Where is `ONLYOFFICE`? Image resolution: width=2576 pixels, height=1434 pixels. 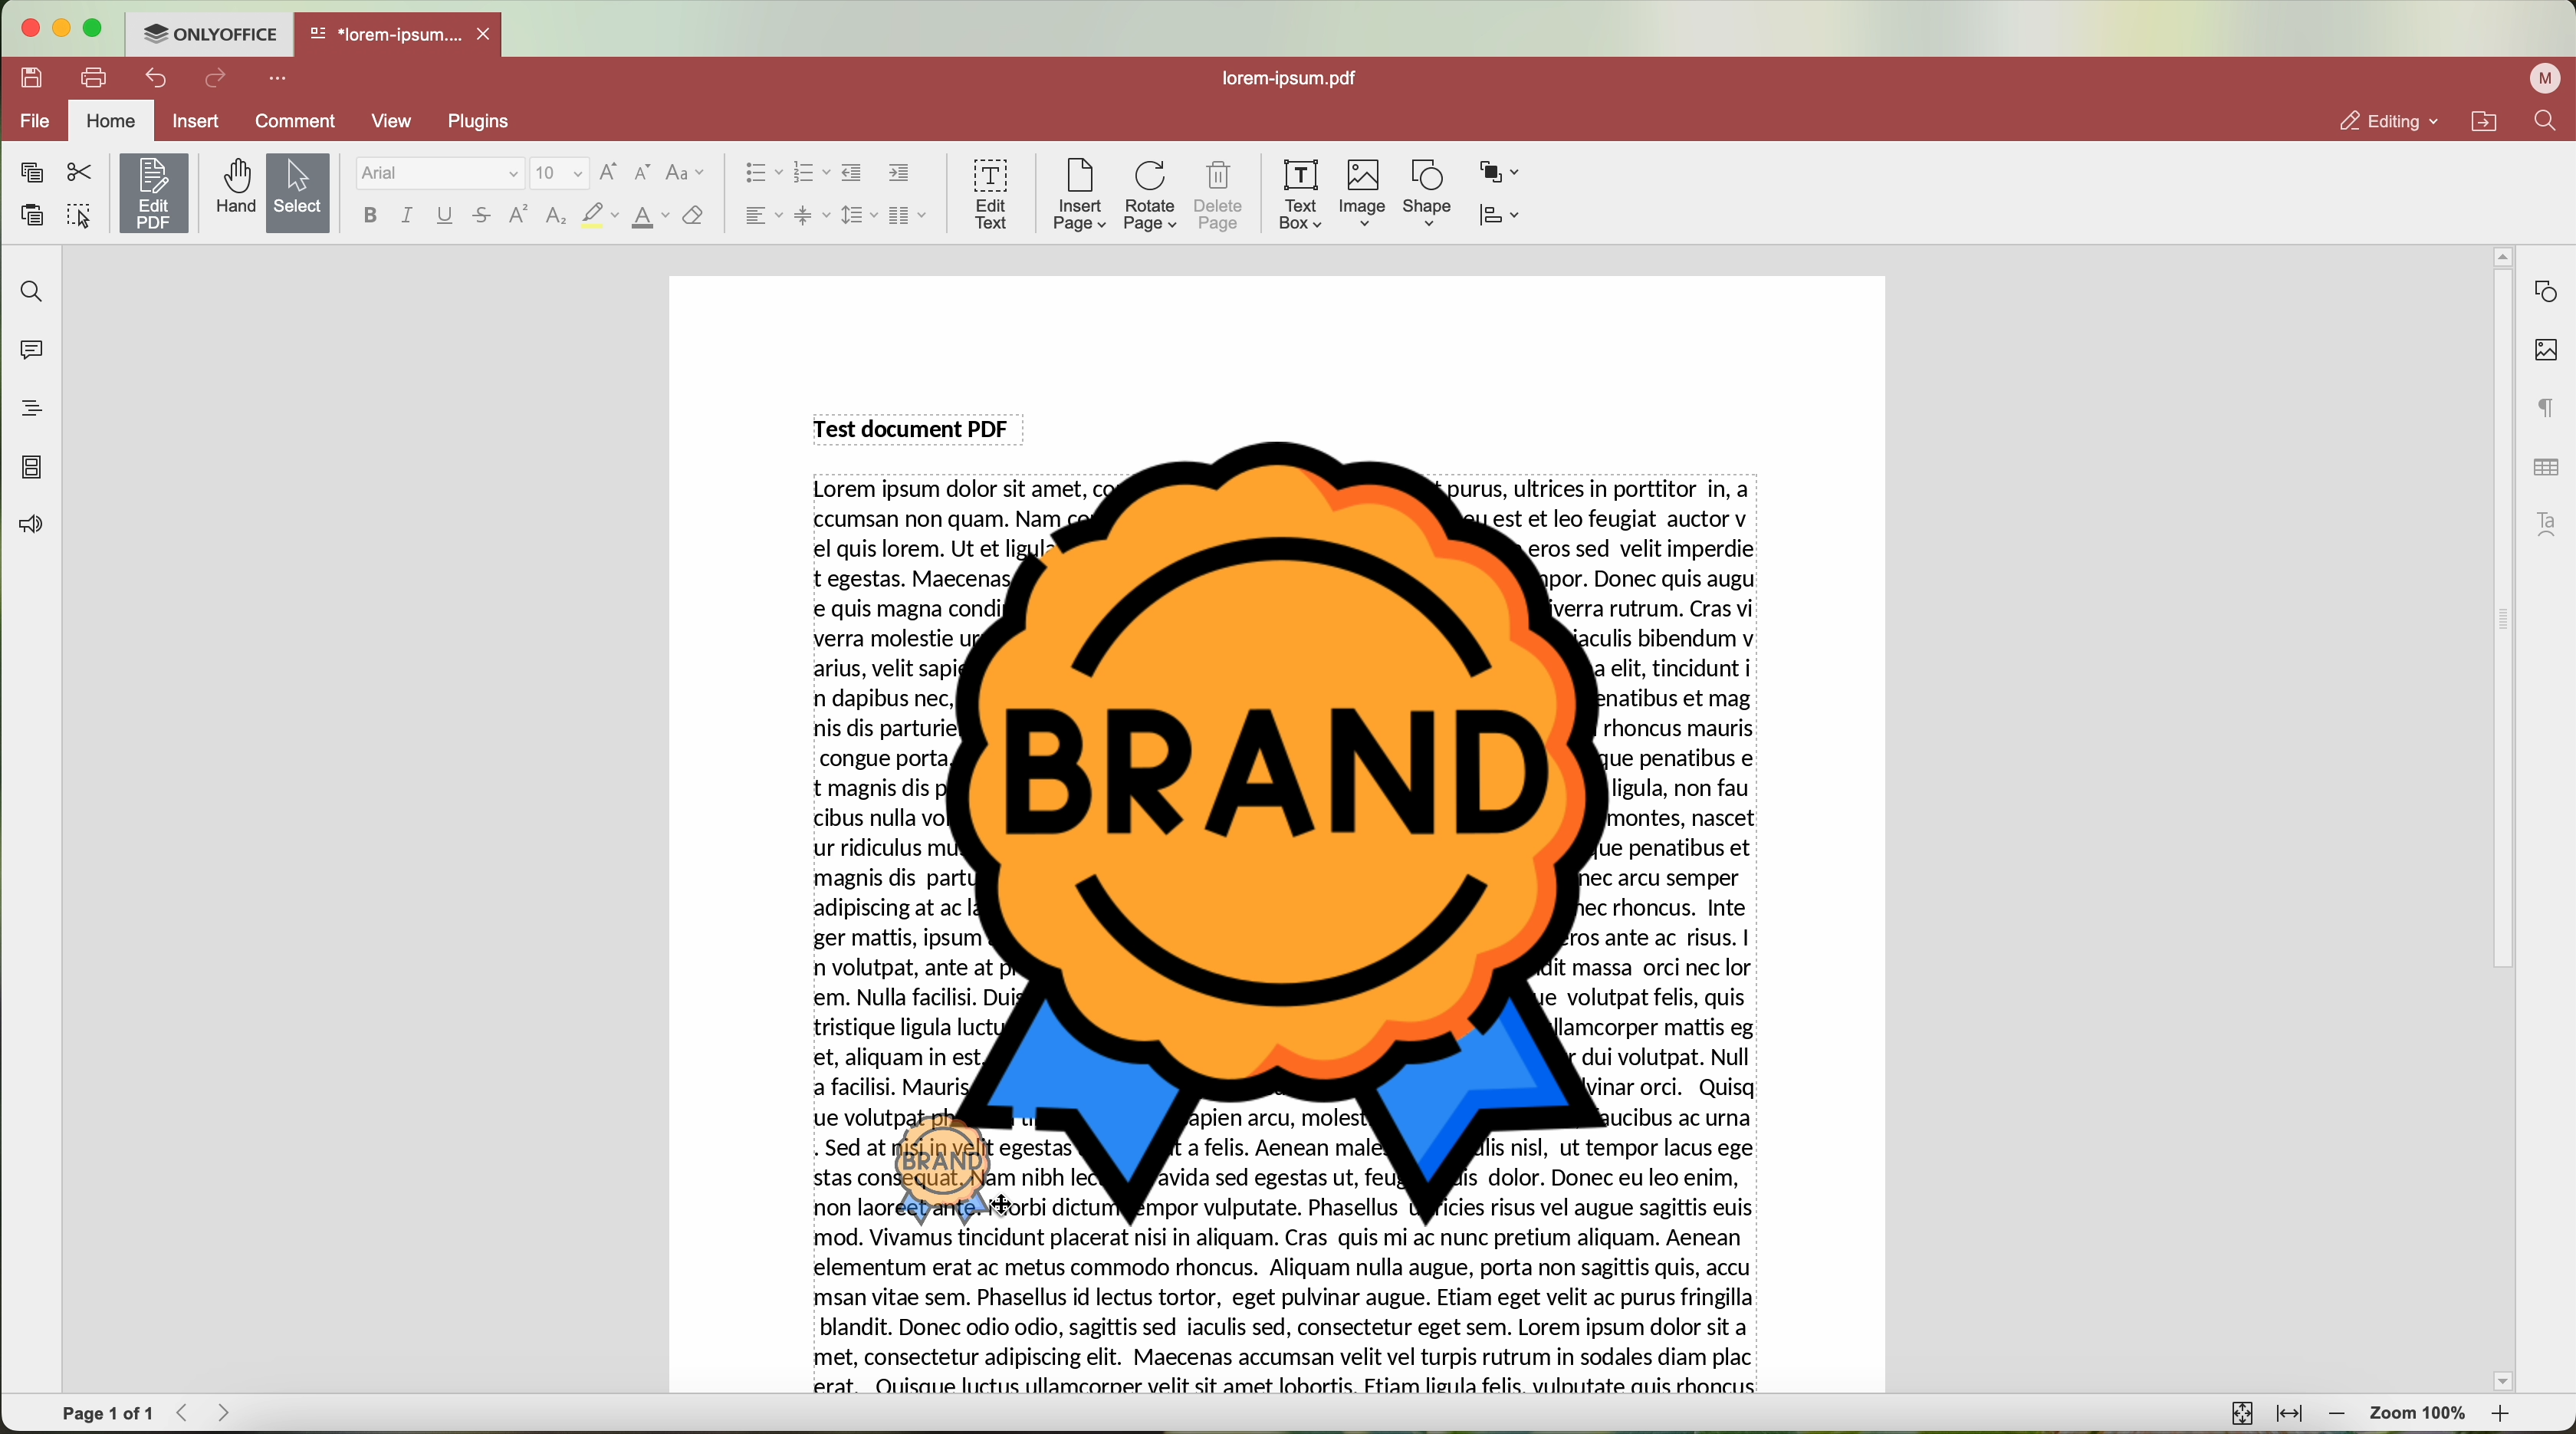 ONLYOFFICE is located at coordinates (208, 31).